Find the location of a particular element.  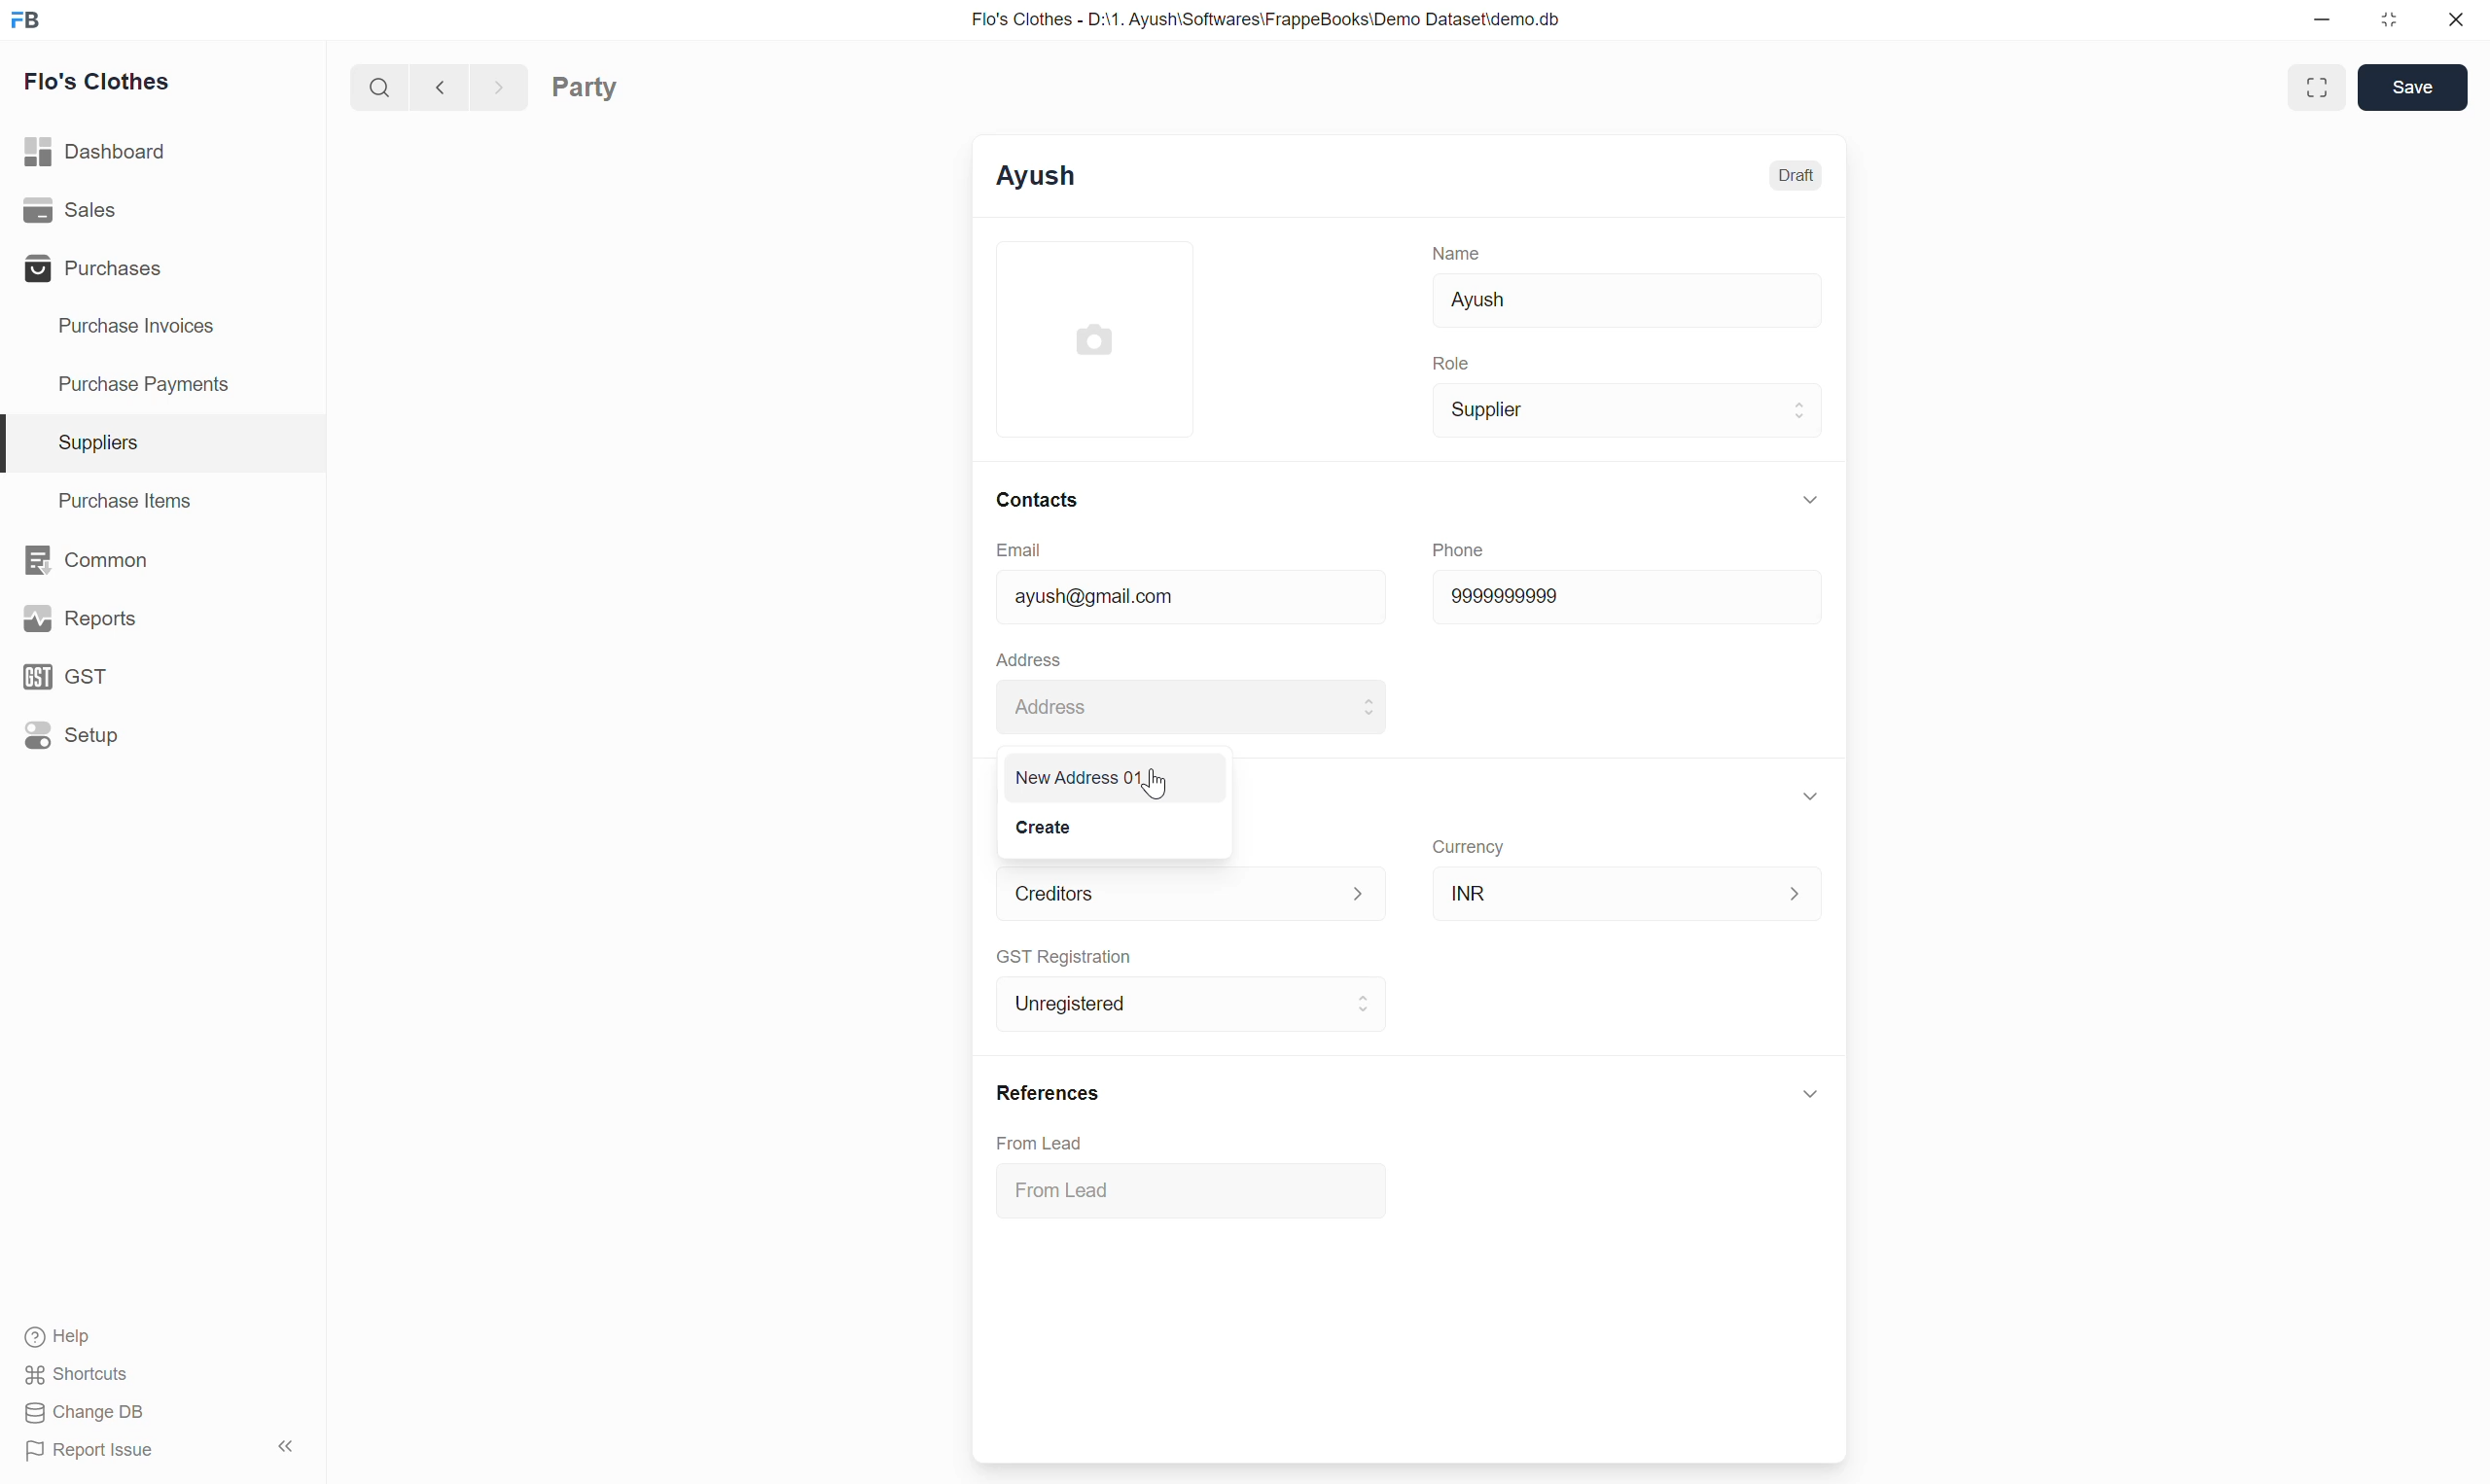

Ayush is located at coordinates (1627, 301).